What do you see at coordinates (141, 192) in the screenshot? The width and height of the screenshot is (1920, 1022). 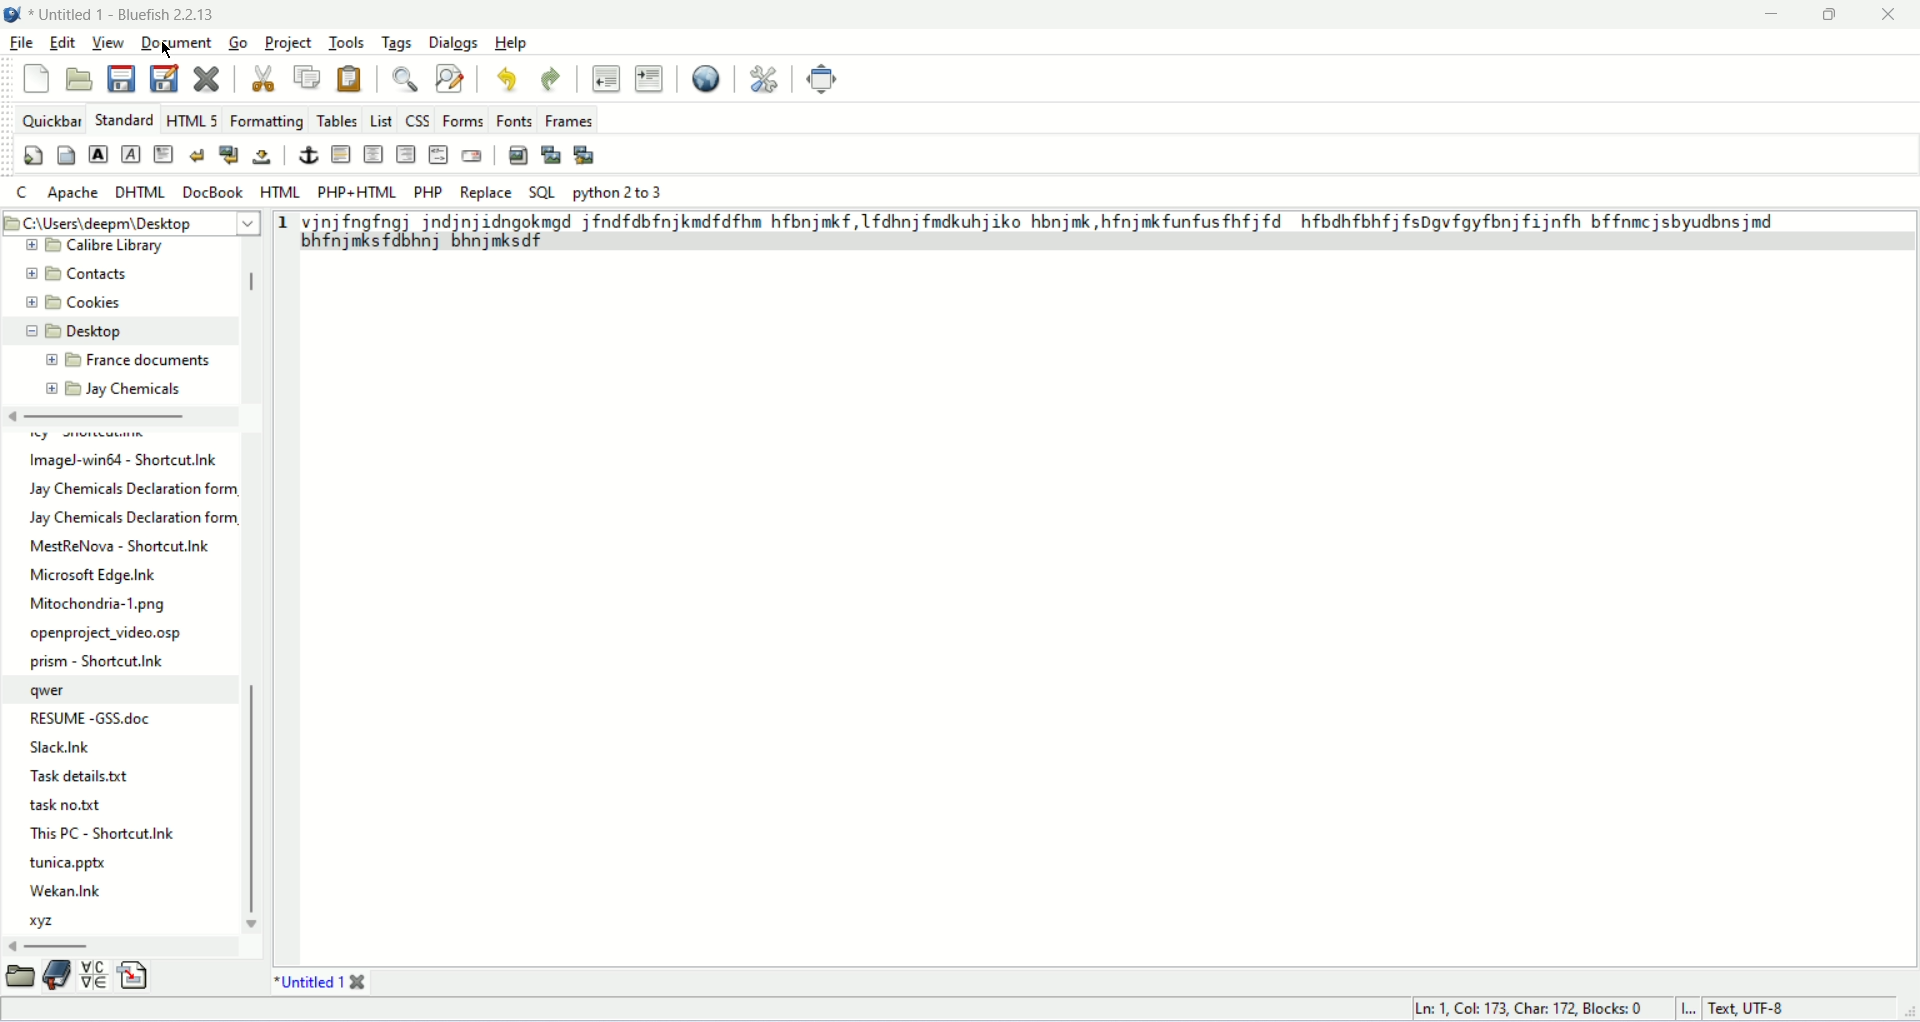 I see `DHTML` at bounding box center [141, 192].